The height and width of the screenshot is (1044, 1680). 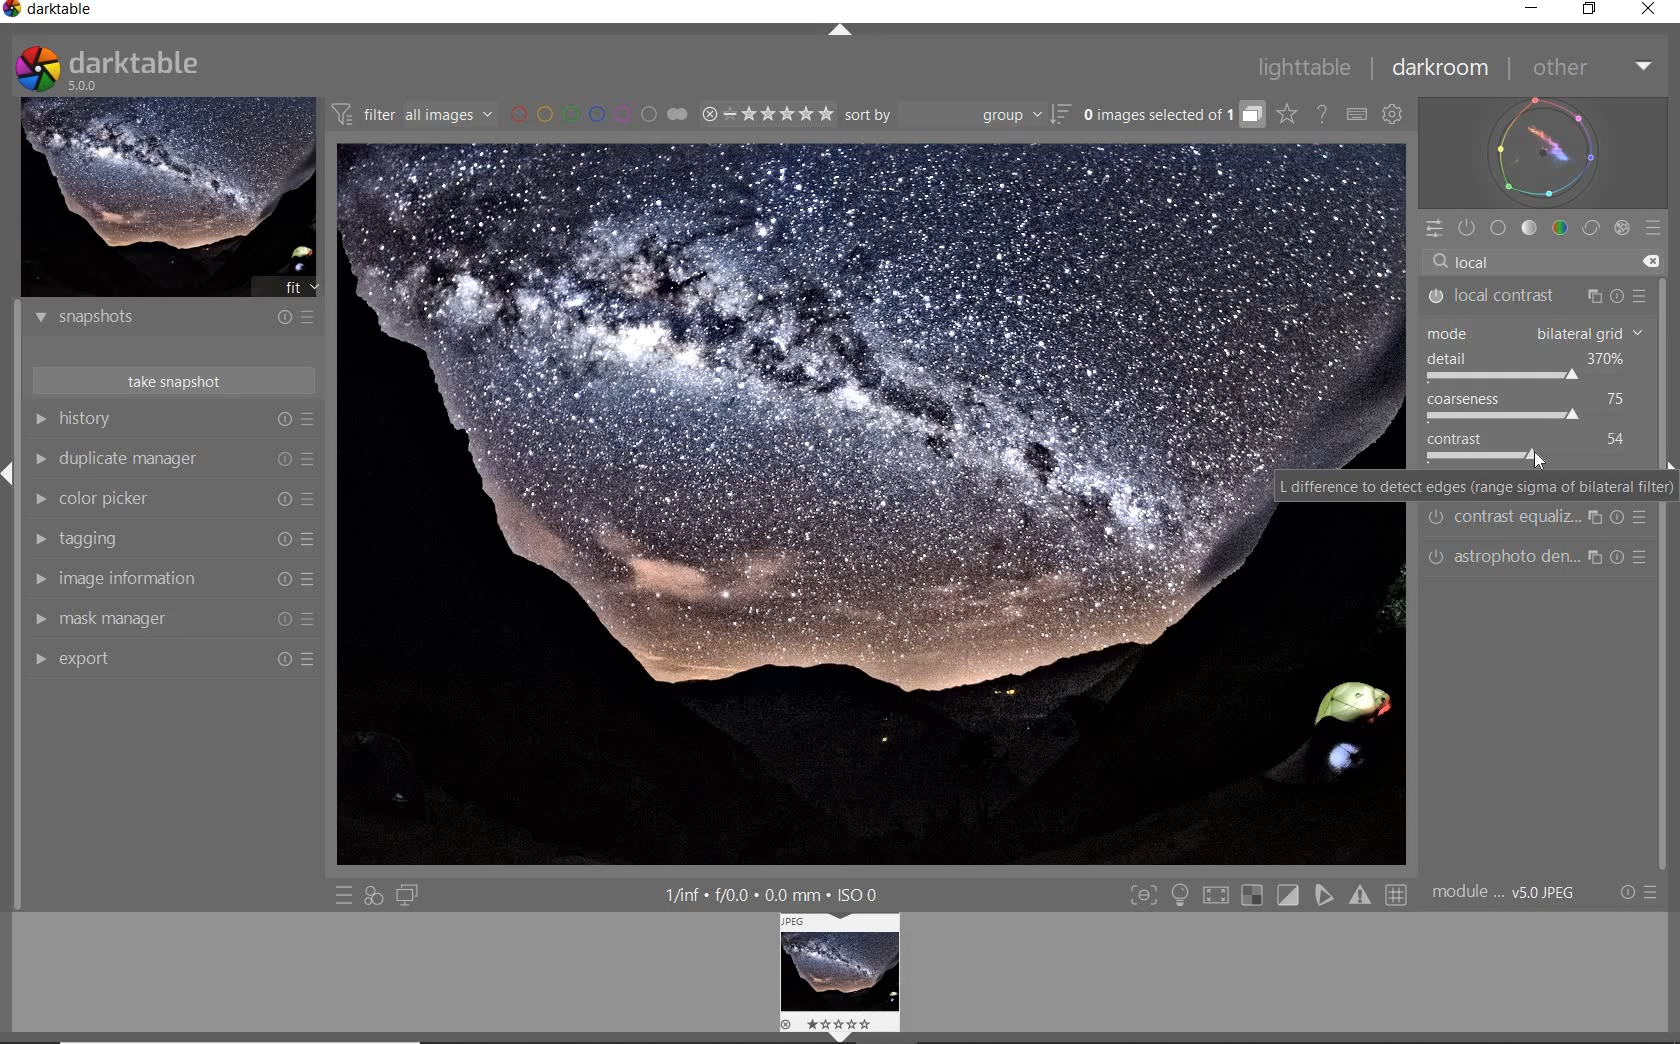 I want to click on HELP ONLINE, so click(x=1321, y=114).